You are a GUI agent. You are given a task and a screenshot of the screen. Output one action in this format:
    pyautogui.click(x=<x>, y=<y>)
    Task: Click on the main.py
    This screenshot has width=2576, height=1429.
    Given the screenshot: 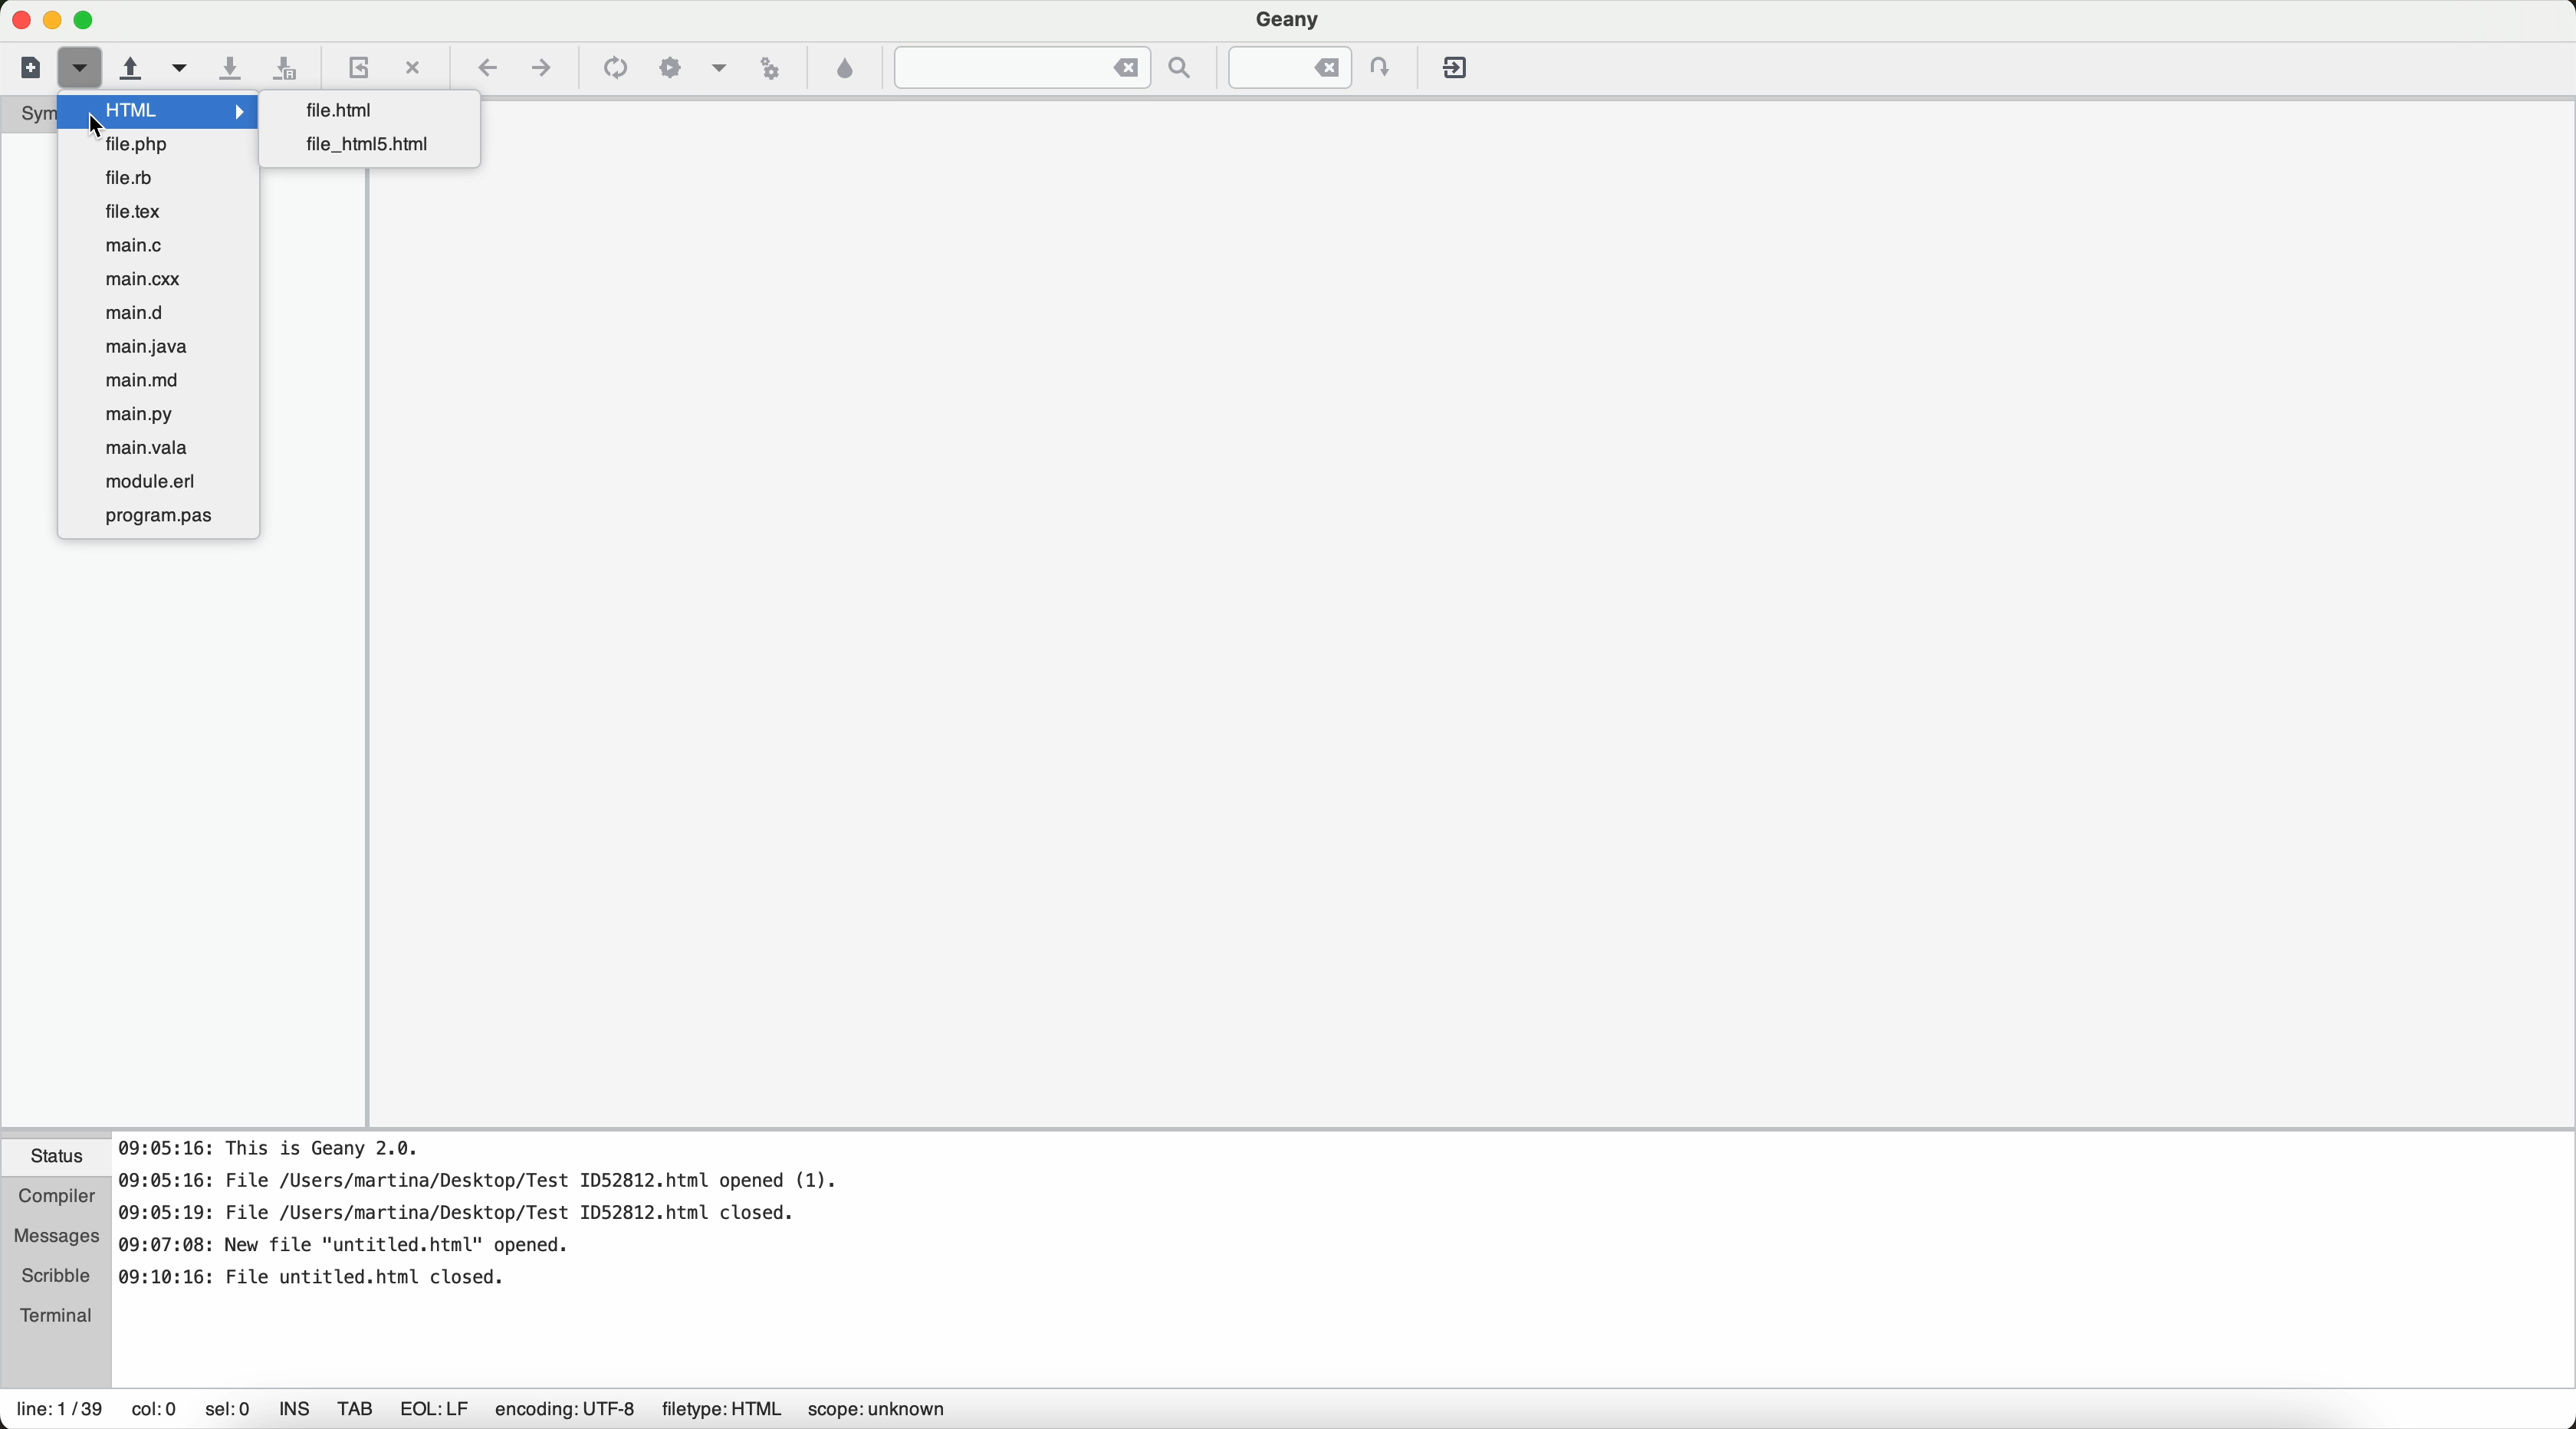 What is the action you would take?
    pyautogui.click(x=157, y=412)
    